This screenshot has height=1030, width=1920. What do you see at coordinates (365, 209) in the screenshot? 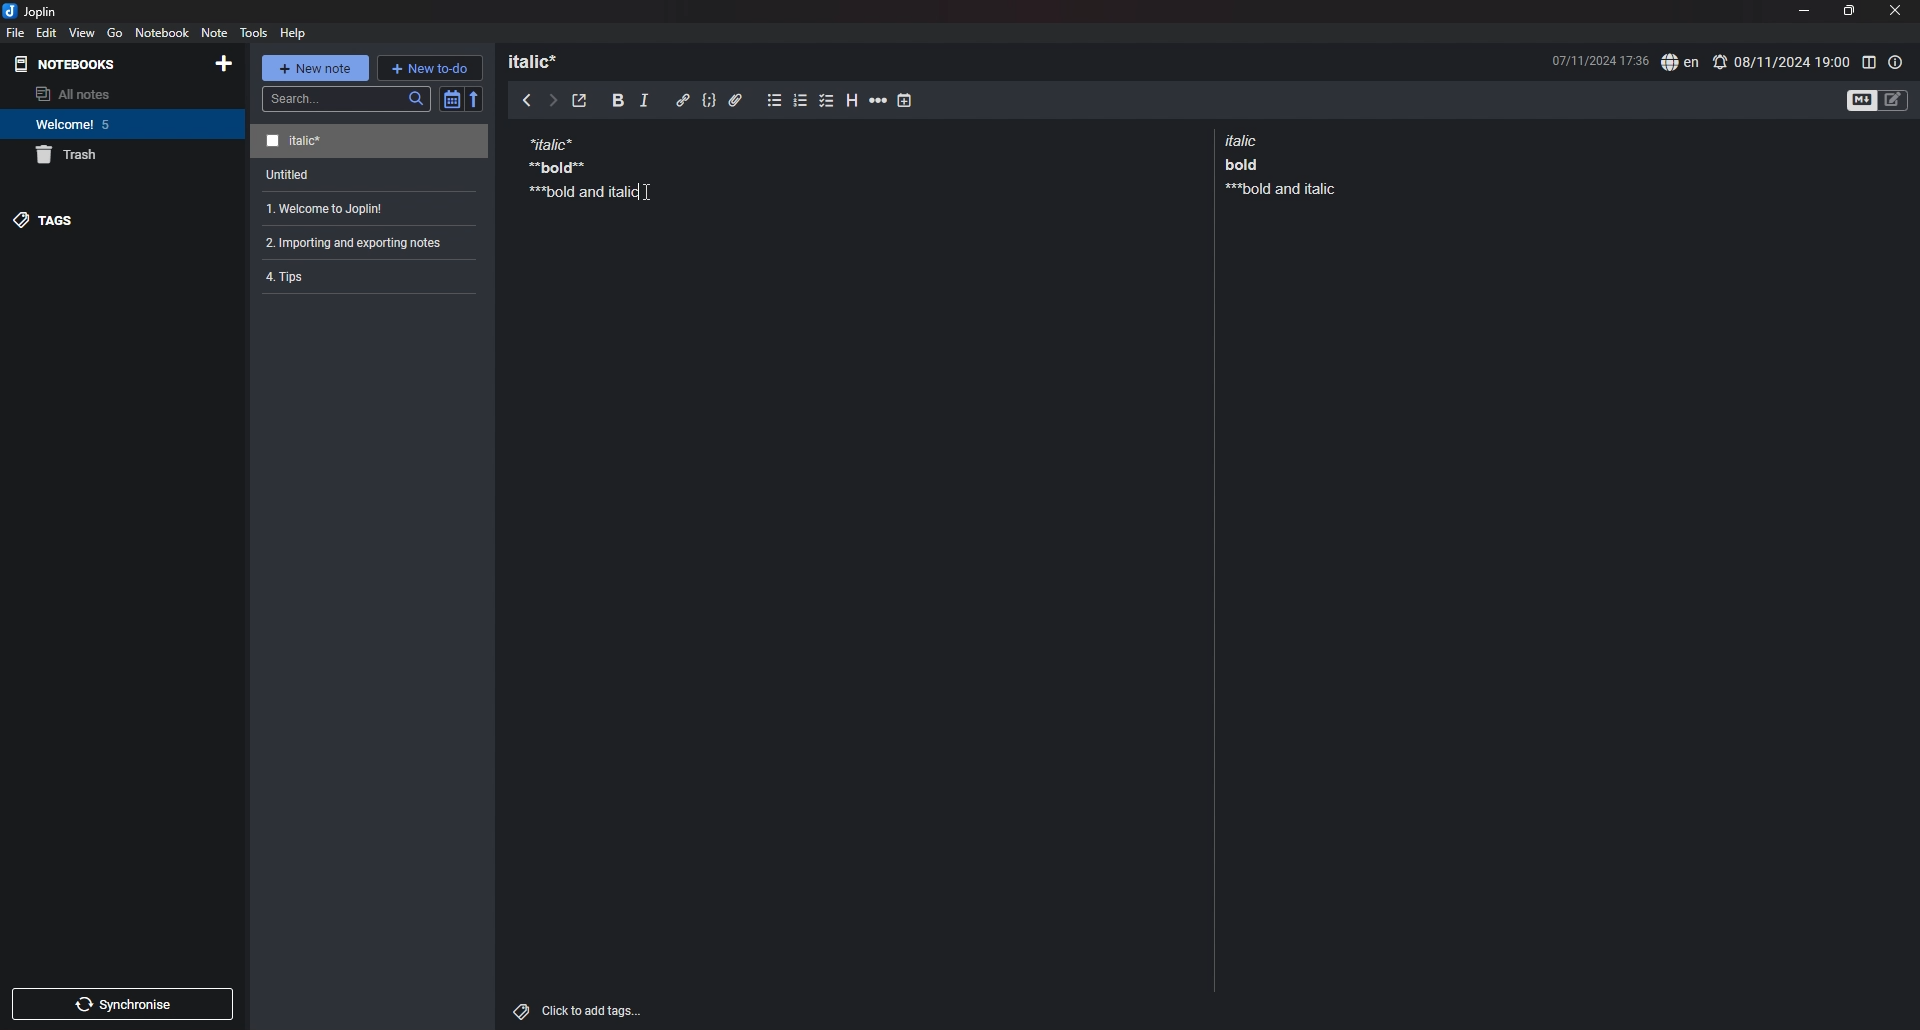
I see `note` at bounding box center [365, 209].